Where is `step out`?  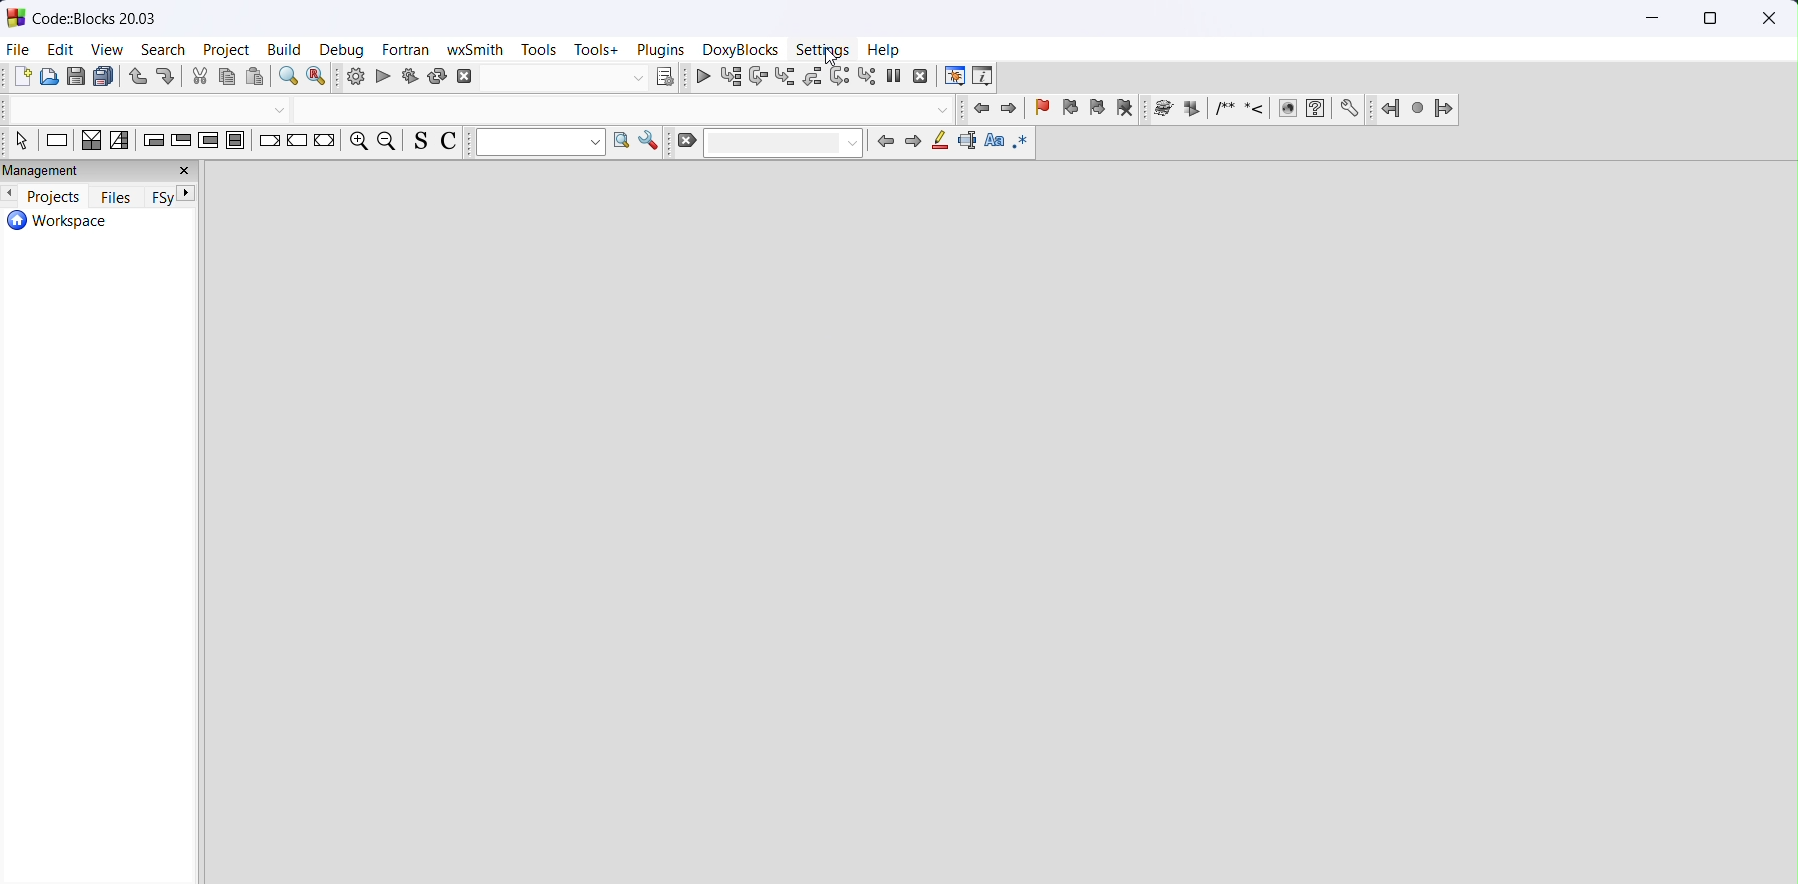 step out is located at coordinates (813, 77).